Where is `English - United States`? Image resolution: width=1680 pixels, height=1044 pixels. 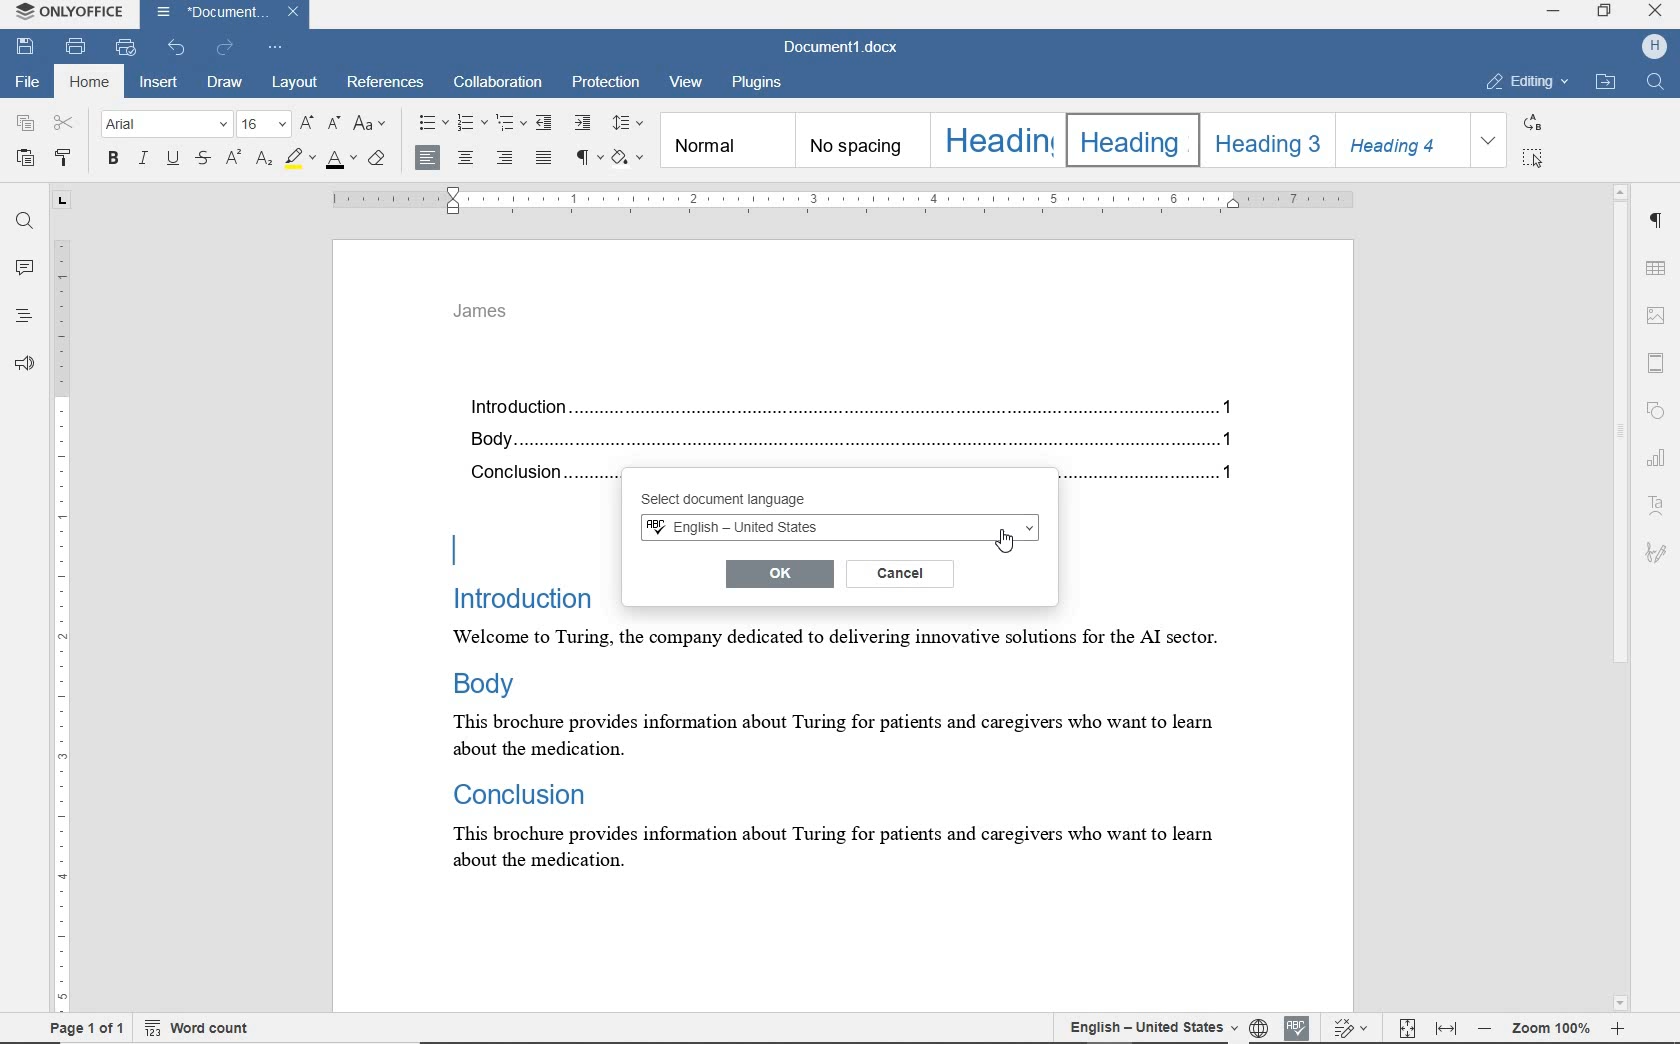
English - United States is located at coordinates (837, 529).